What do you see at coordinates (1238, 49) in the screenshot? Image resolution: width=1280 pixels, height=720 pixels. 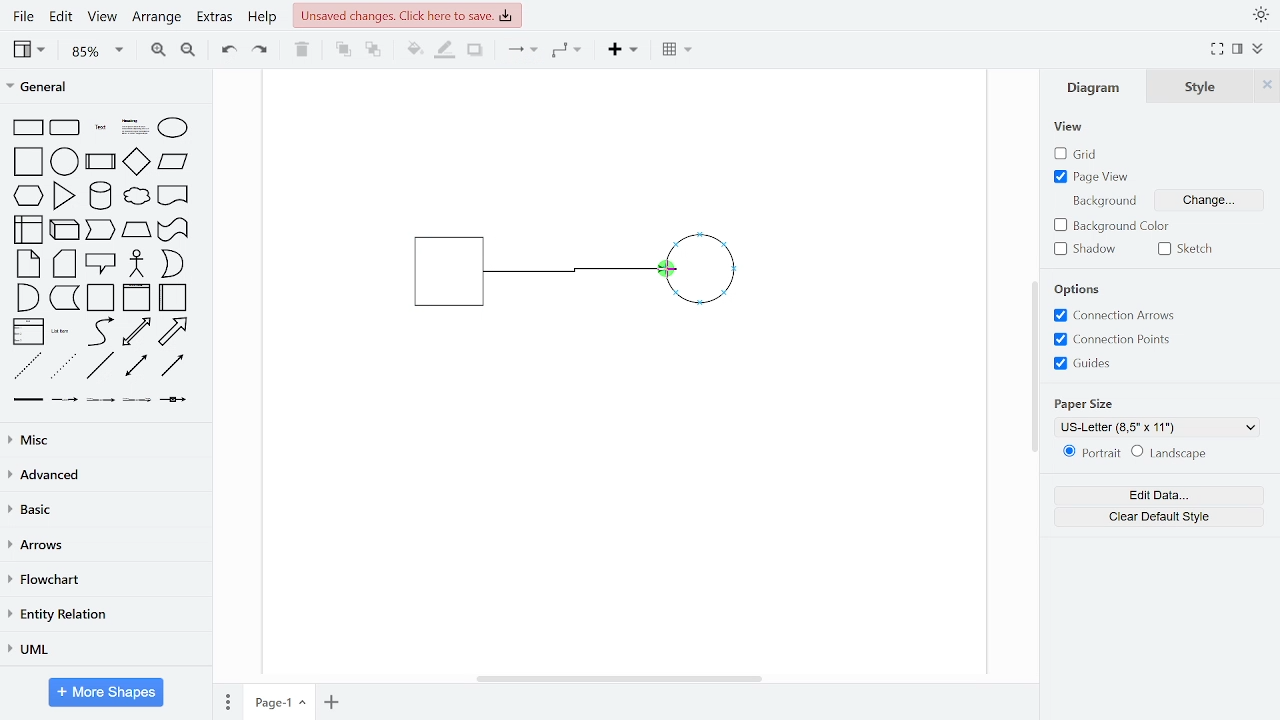 I see `format` at bounding box center [1238, 49].